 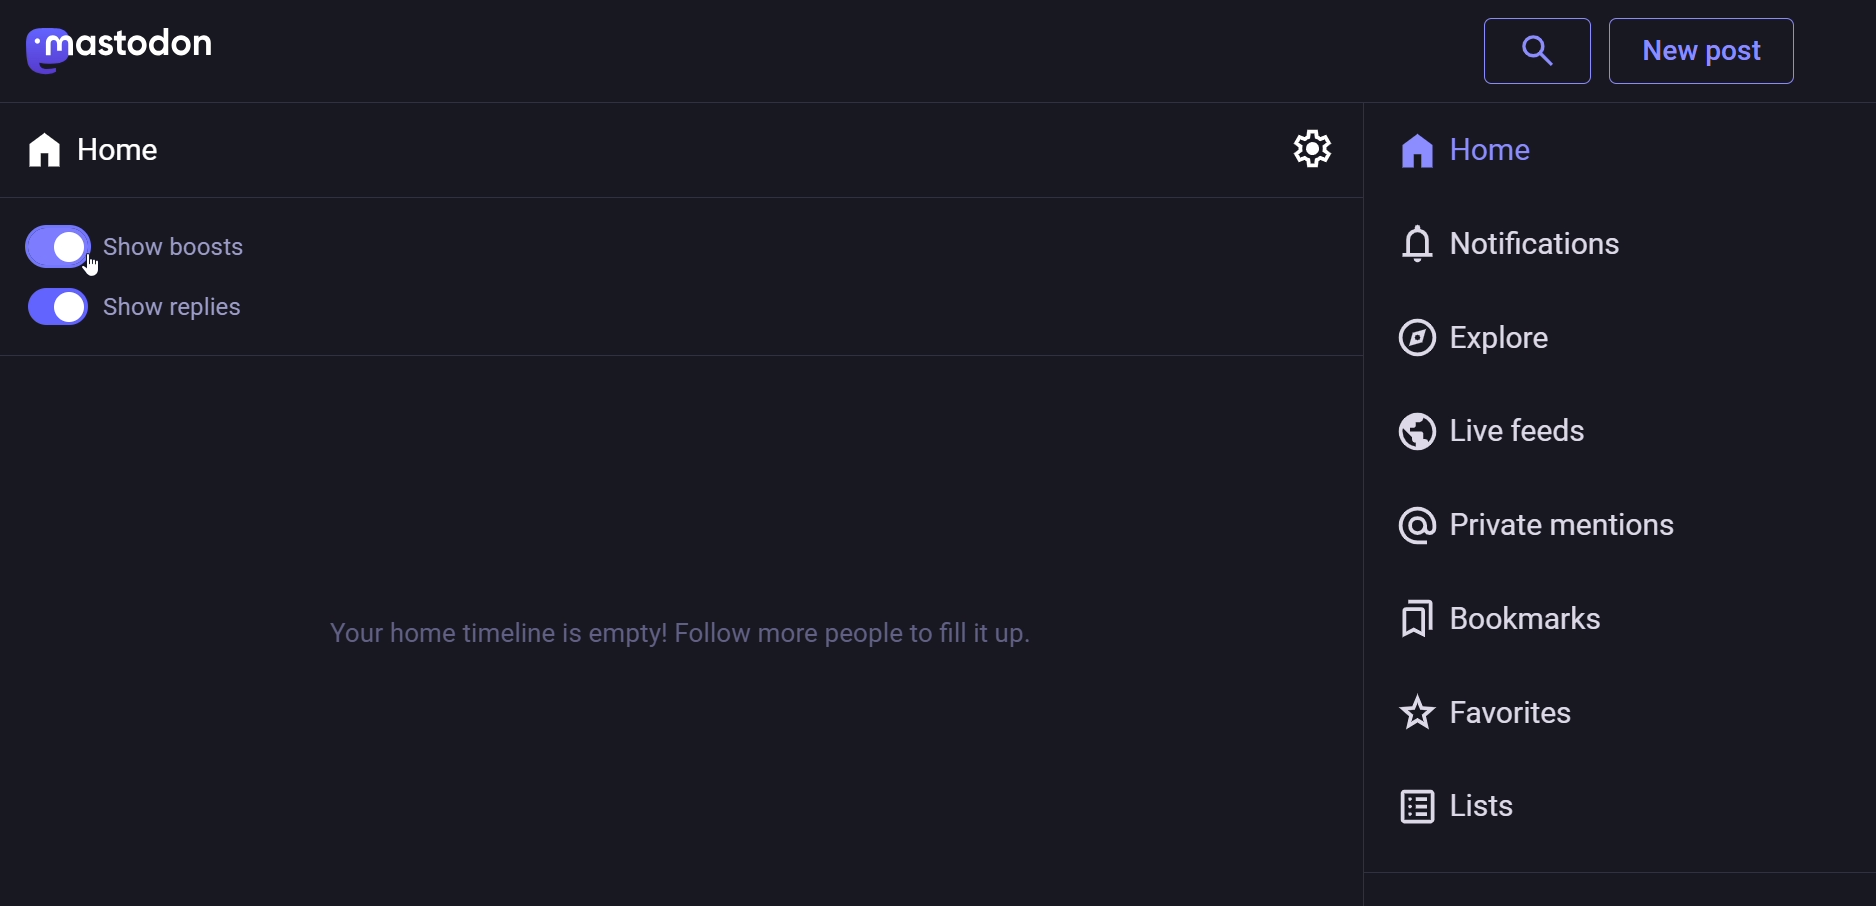 What do you see at coordinates (1709, 50) in the screenshot?
I see `new post` at bounding box center [1709, 50].